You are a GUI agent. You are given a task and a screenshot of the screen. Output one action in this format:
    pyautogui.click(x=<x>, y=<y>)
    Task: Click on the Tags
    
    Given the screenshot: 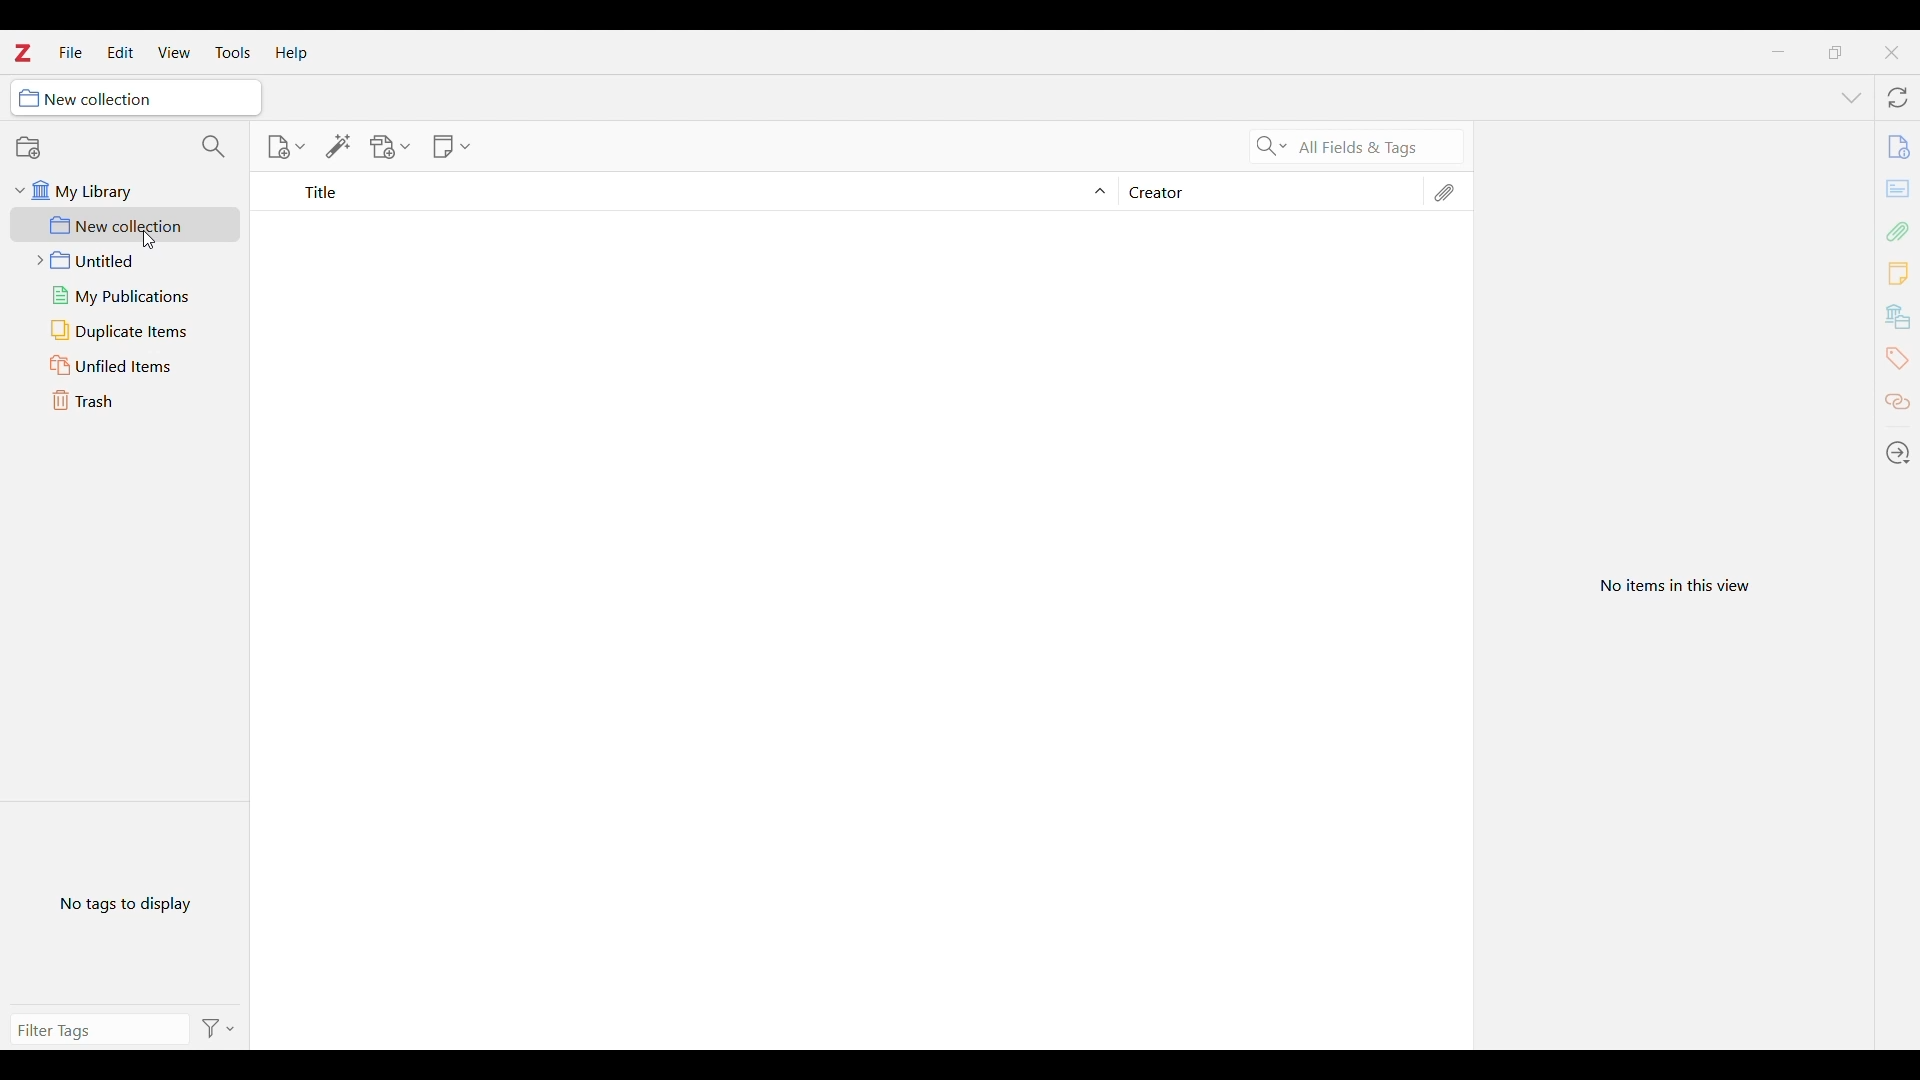 What is the action you would take?
    pyautogui.click(x=1896, y=359)
    